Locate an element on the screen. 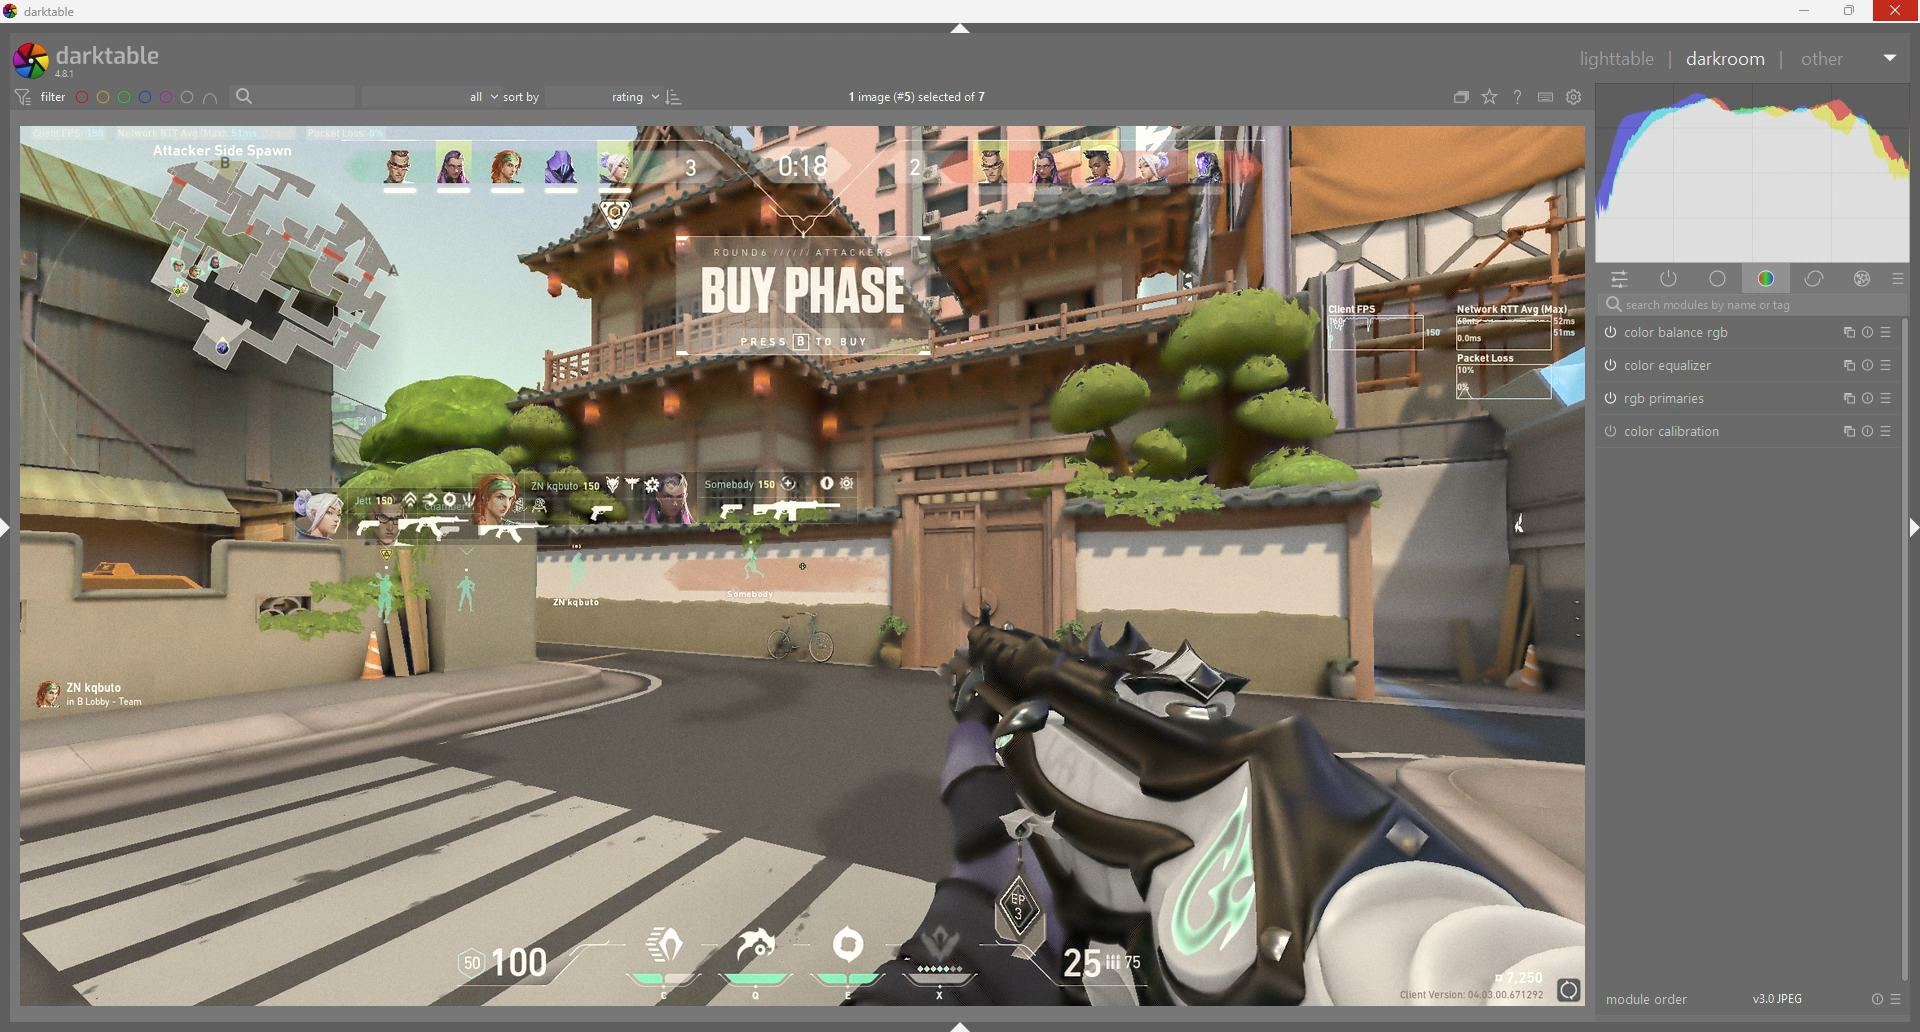  color calibration is located at coordinates (1671, 433).